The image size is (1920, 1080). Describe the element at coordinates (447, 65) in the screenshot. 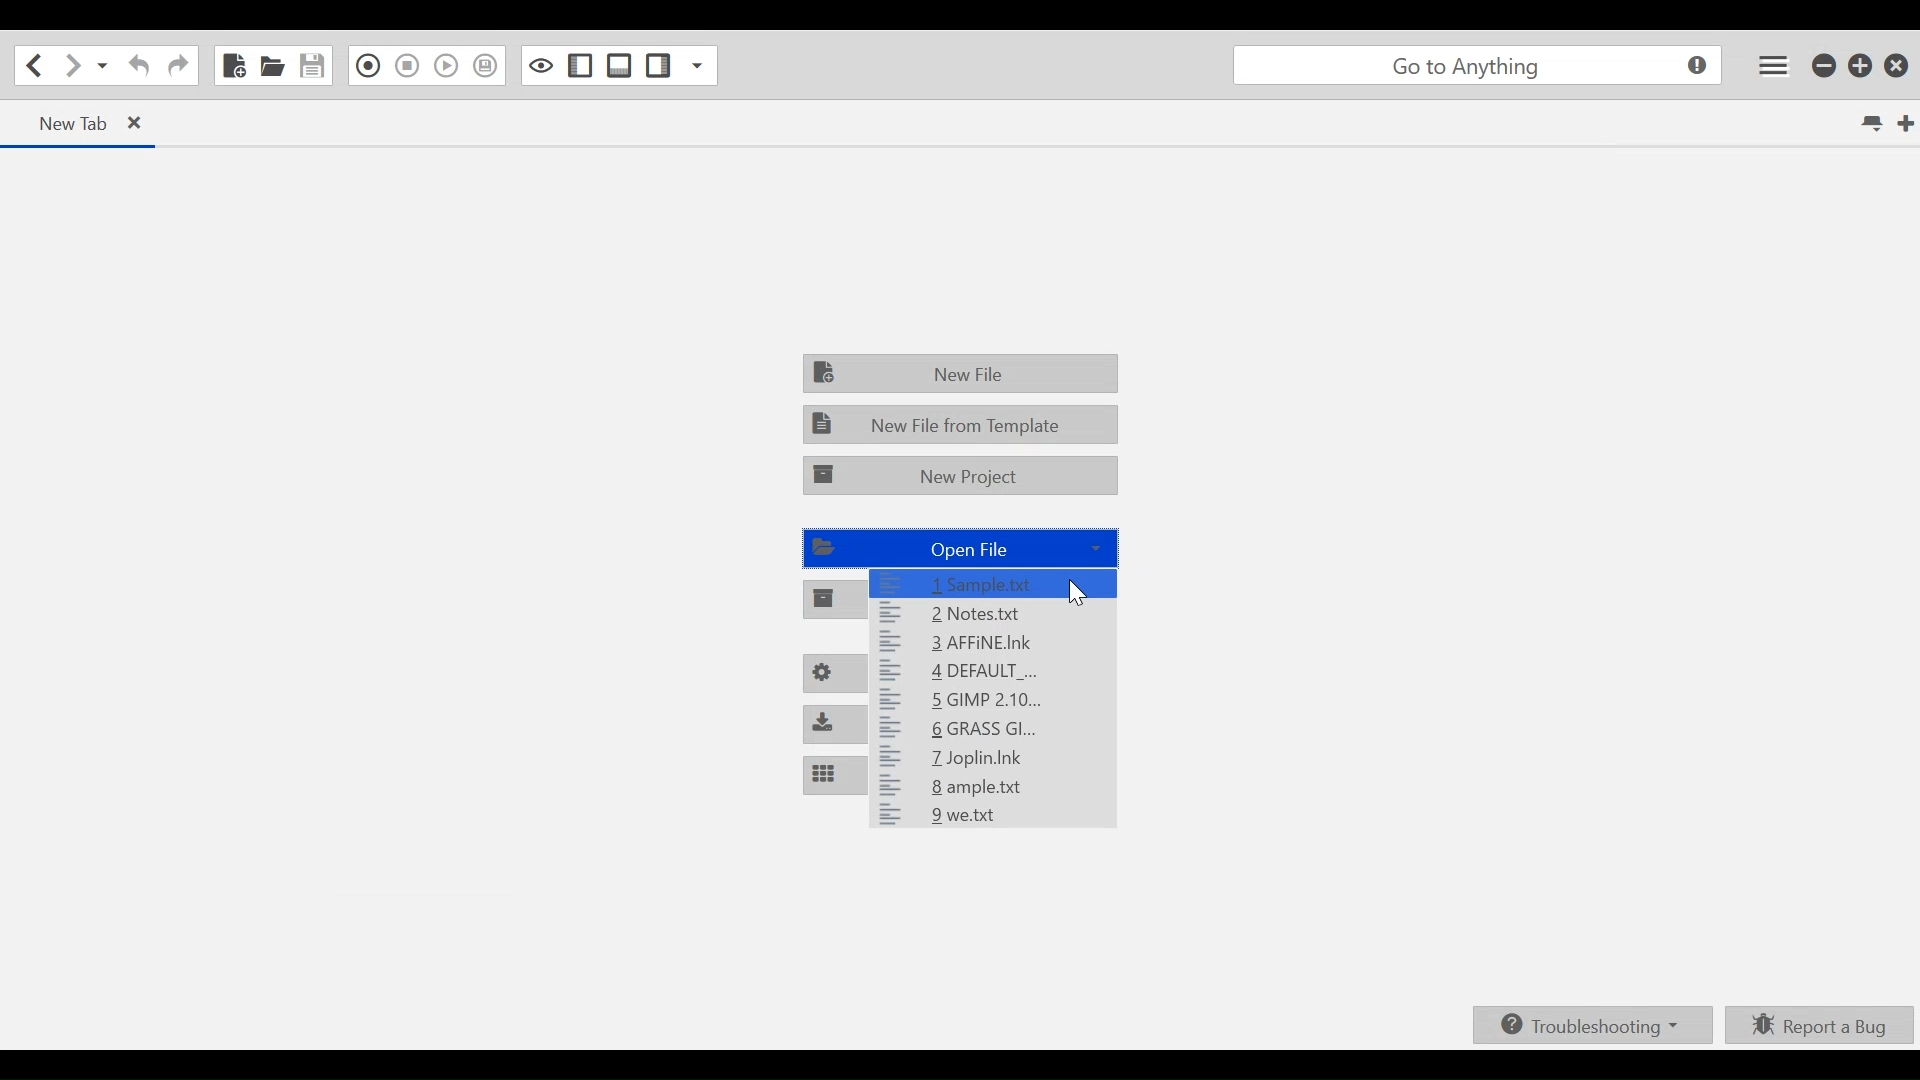

I see `Play Last Macro` at that location.